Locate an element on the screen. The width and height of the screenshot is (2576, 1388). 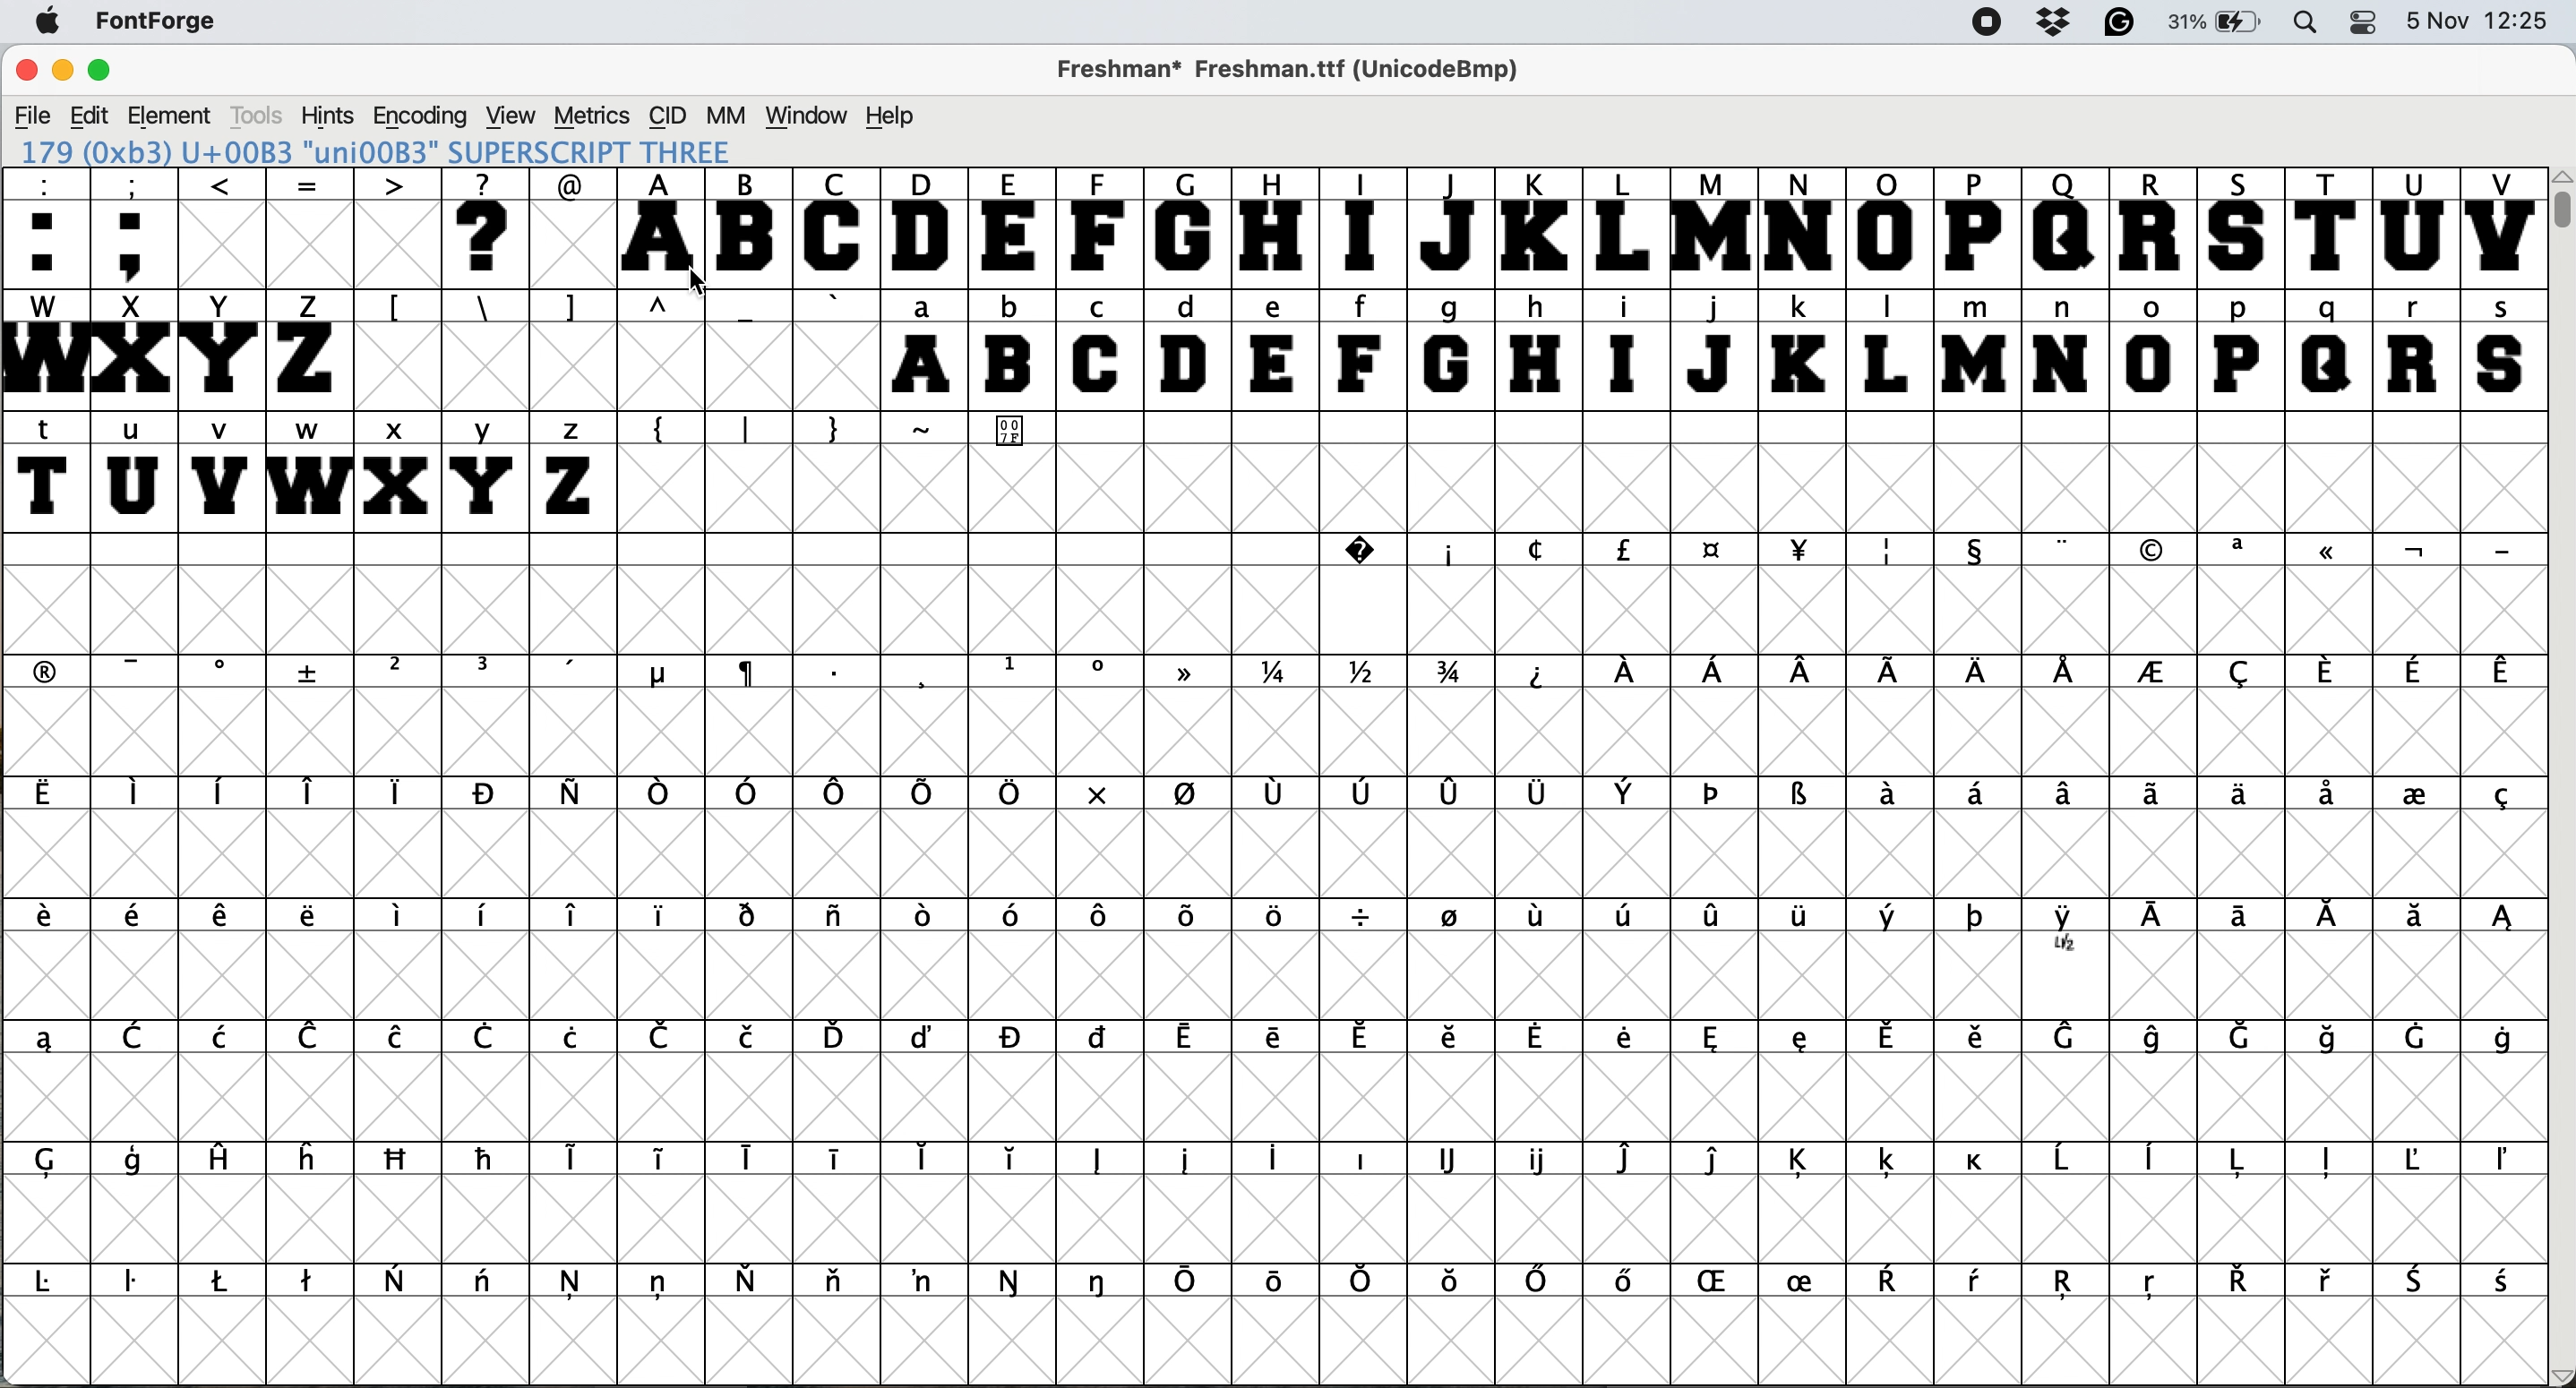
symbol is located at coordinates (1974, 796).